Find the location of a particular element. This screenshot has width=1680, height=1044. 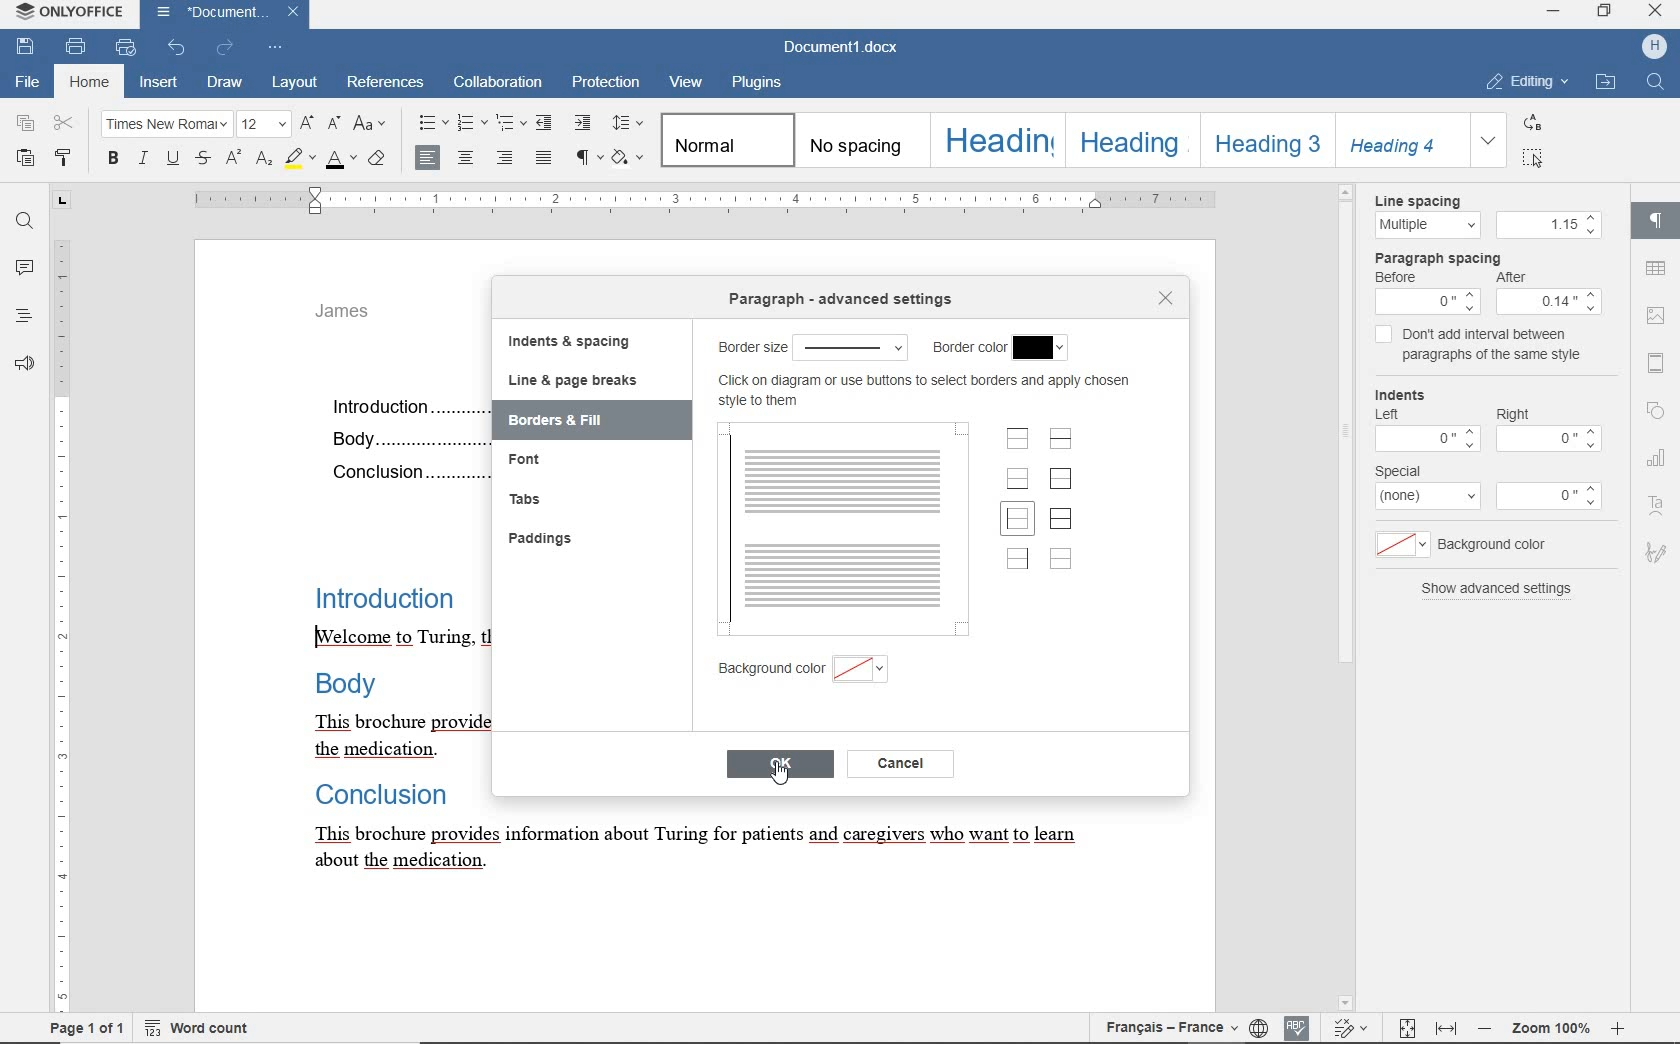

fit to width is located at coordinates (1449, 1030).